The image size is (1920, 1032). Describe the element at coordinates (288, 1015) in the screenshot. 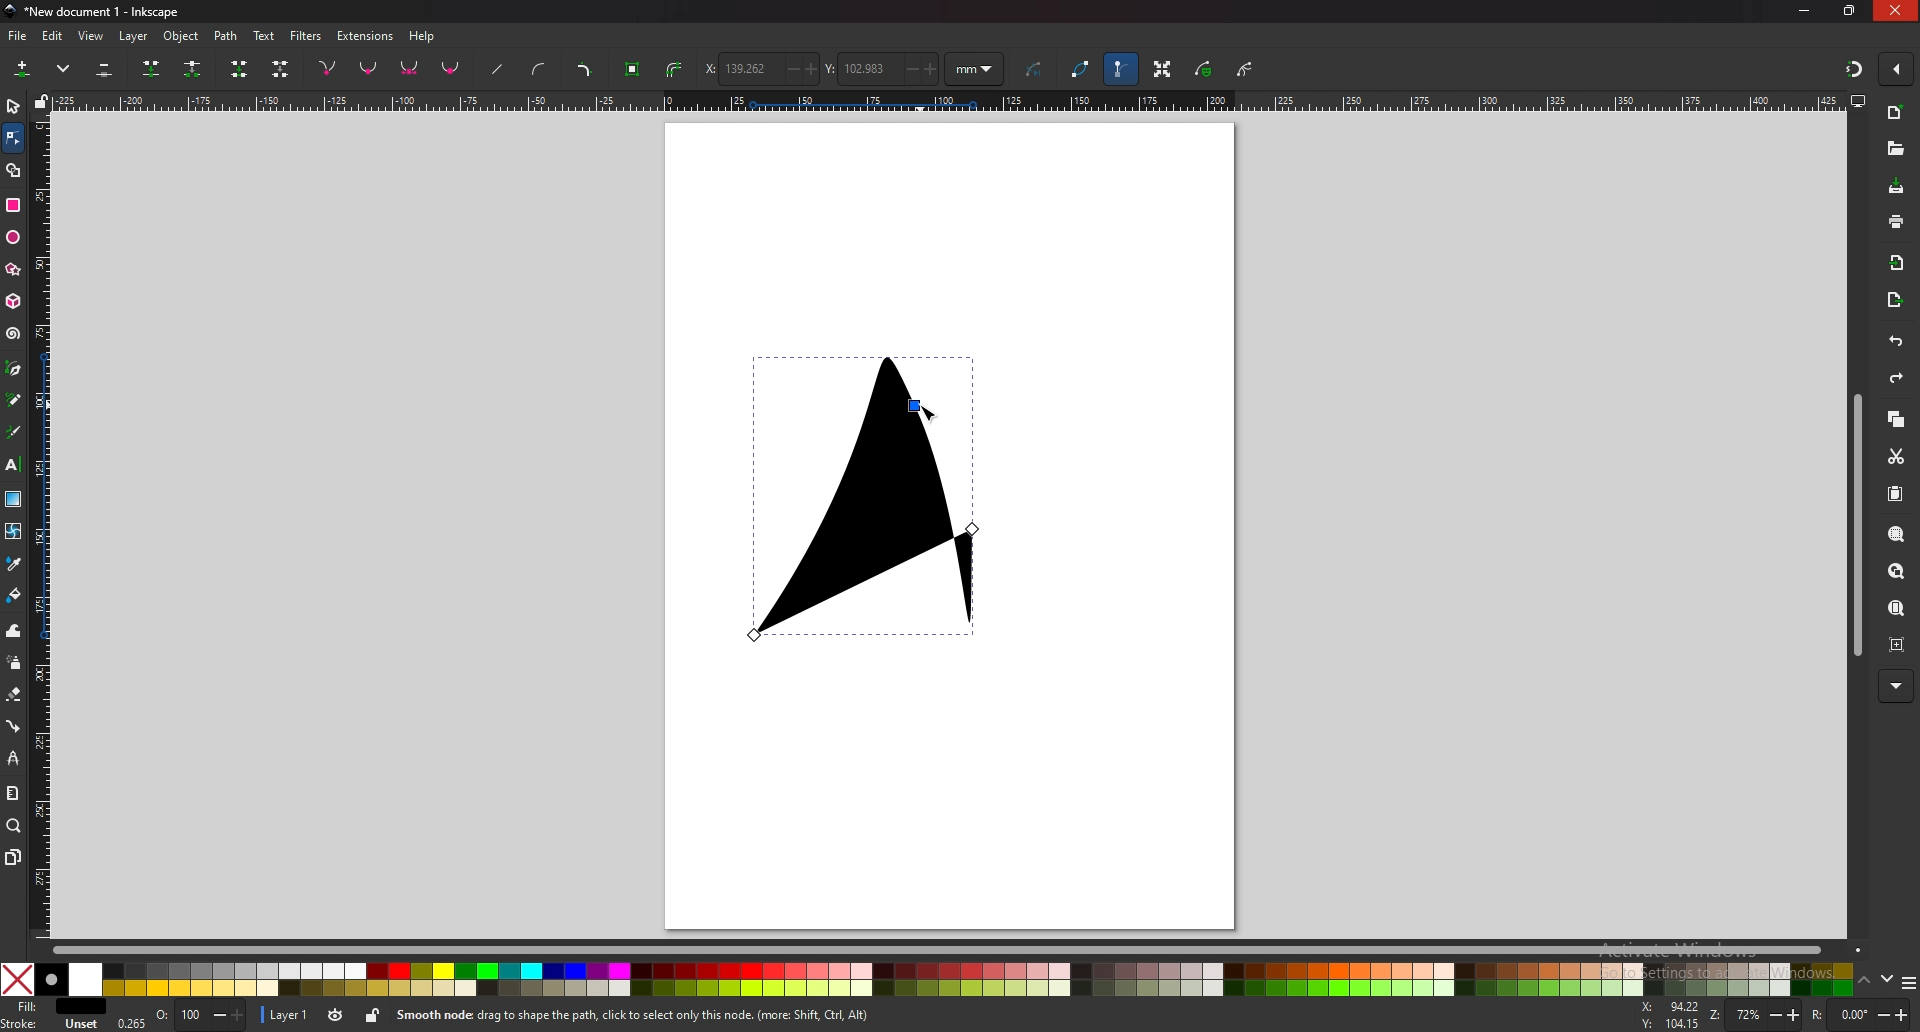

I see `layer` at that location.